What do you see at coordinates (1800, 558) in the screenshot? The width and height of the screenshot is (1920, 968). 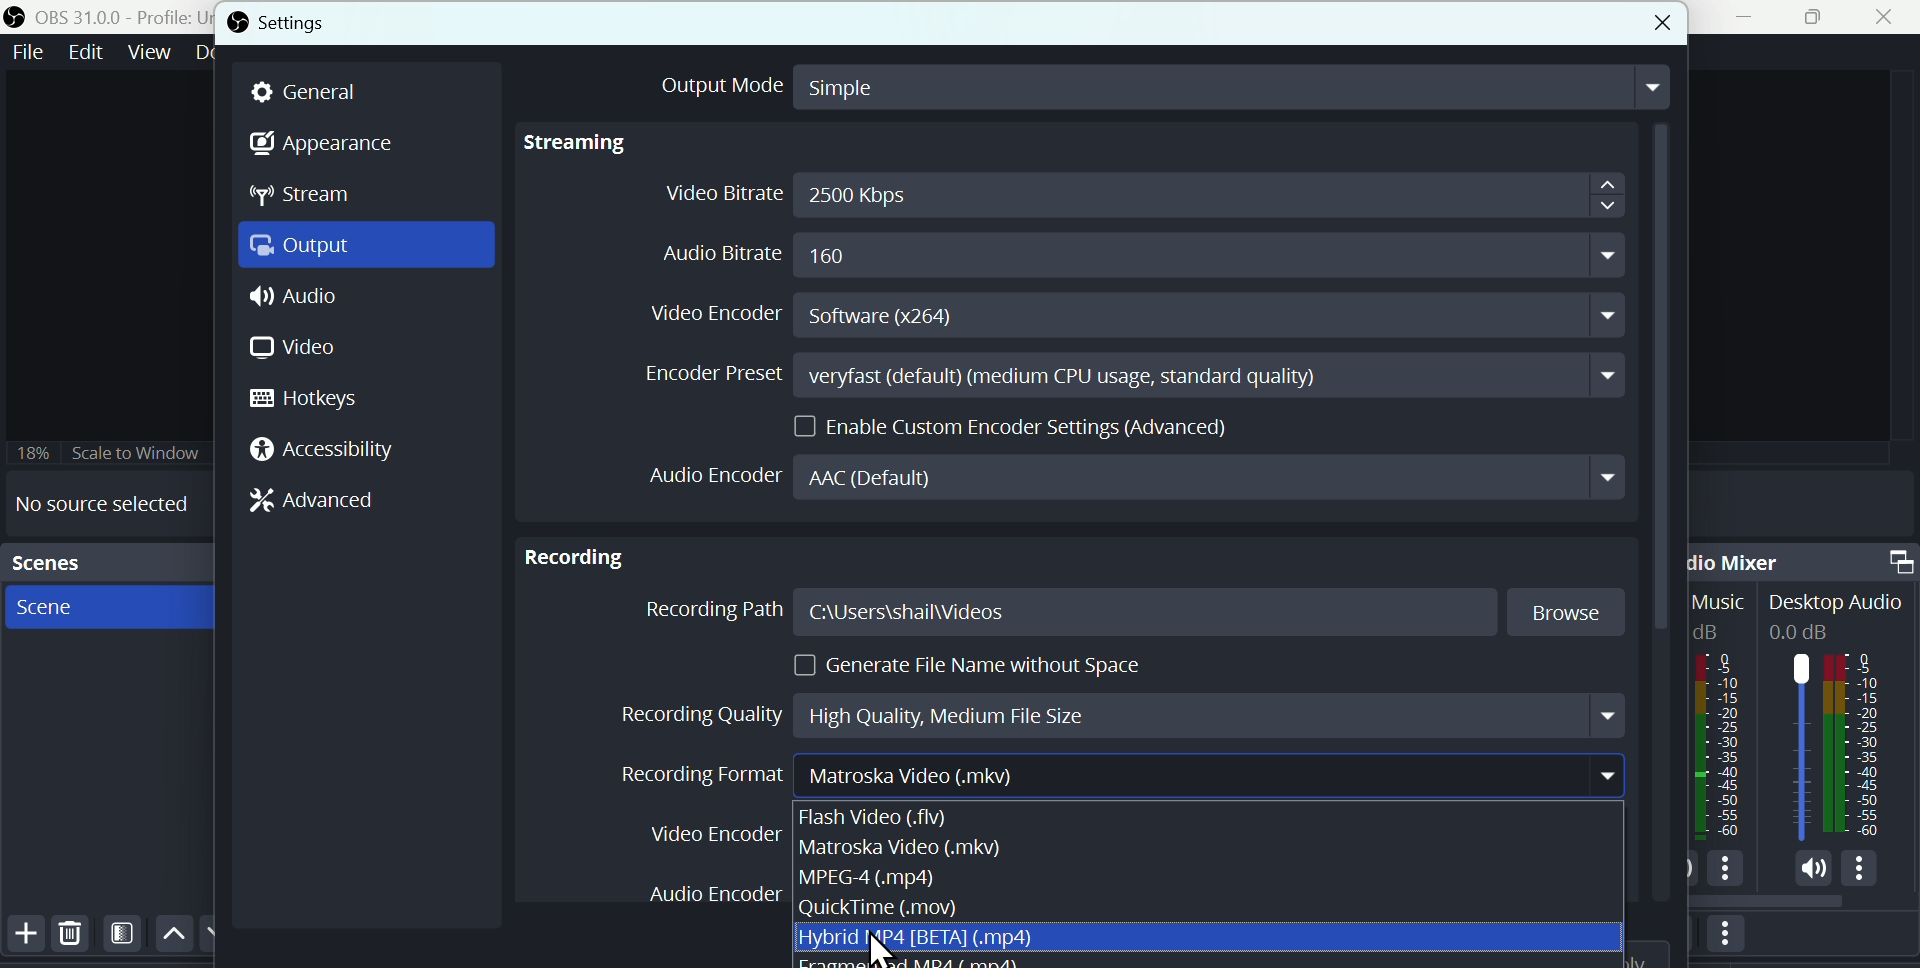 I see `Audio mixer` at bounding box center [1800, 558].